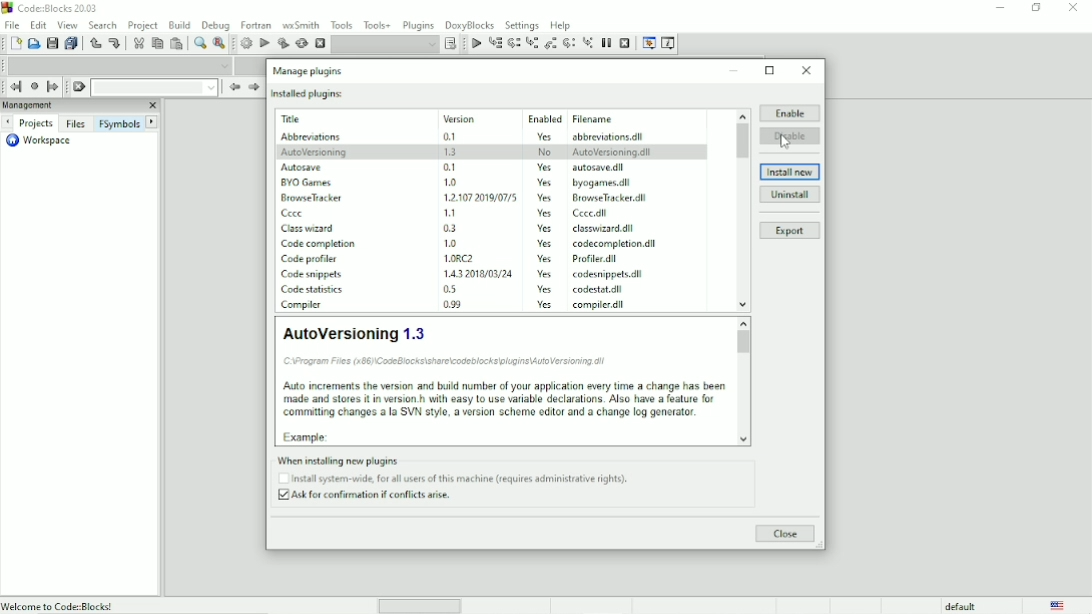  I want to click on Rebuild, so click(301, 43).